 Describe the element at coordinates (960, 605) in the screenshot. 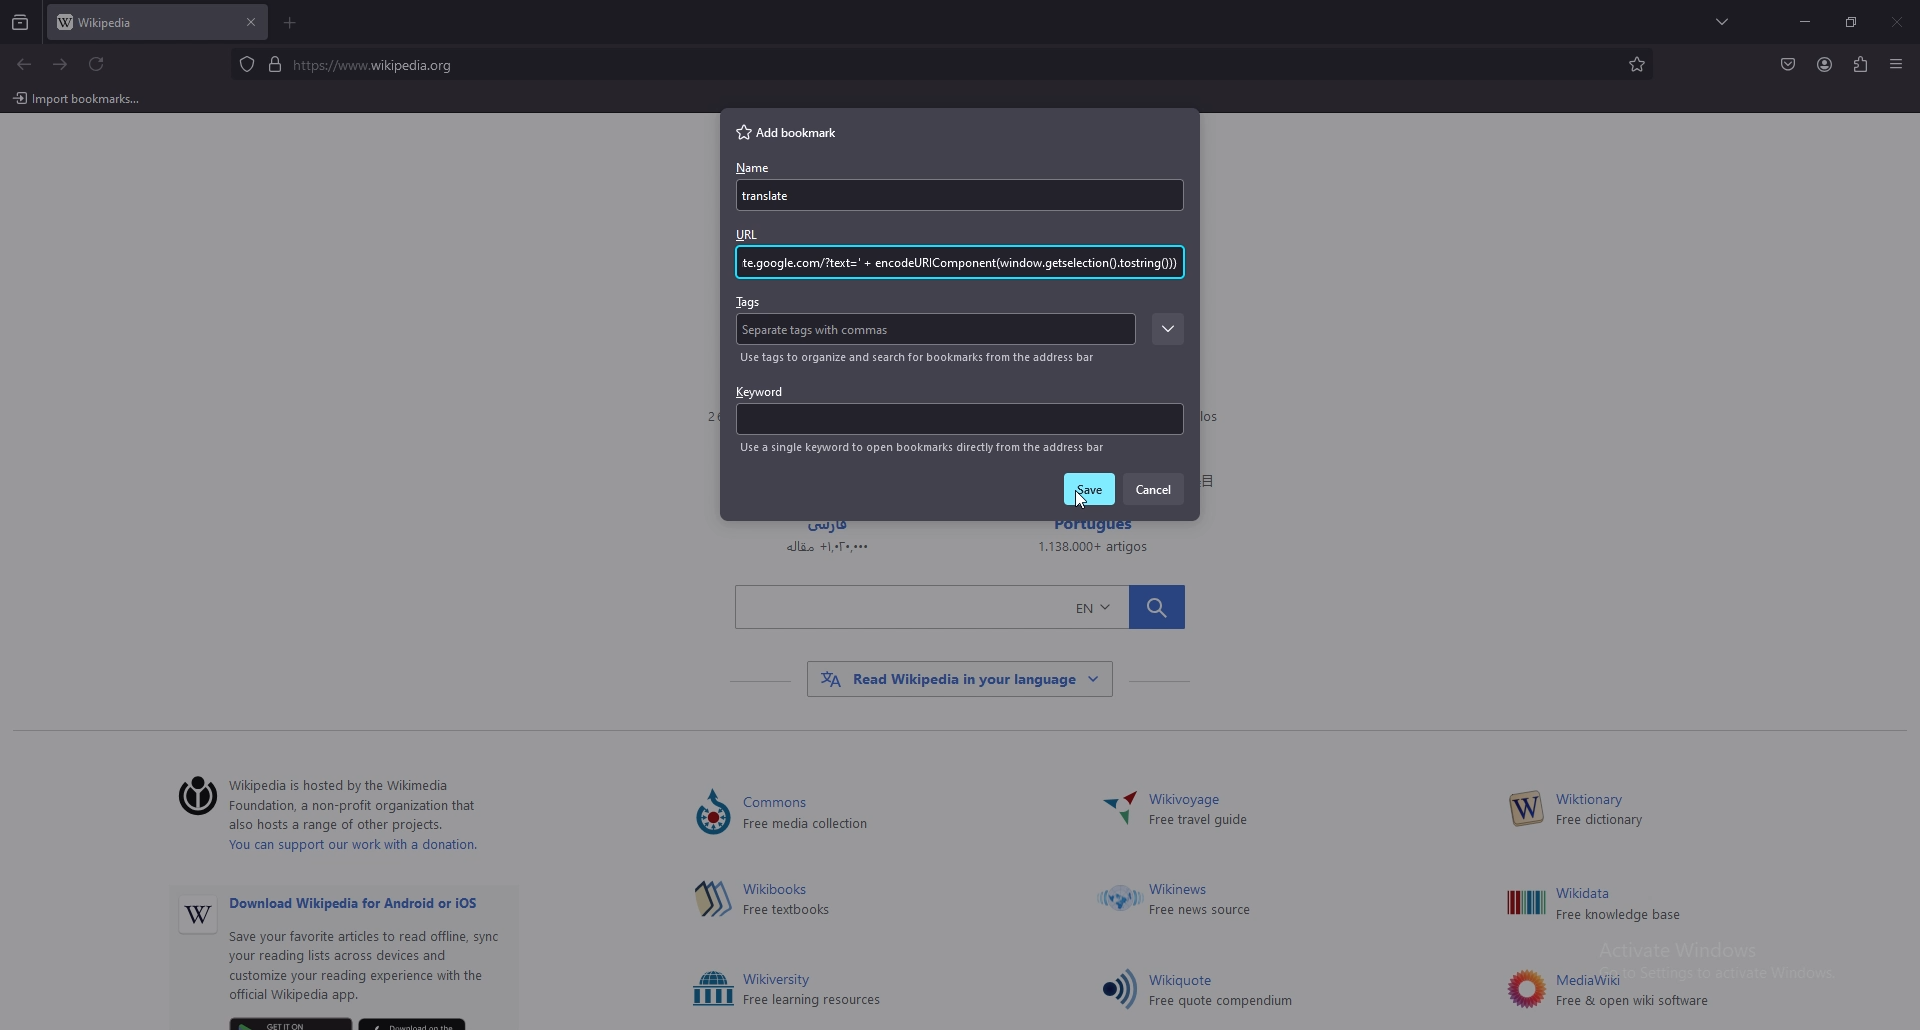

I see `` at that location.